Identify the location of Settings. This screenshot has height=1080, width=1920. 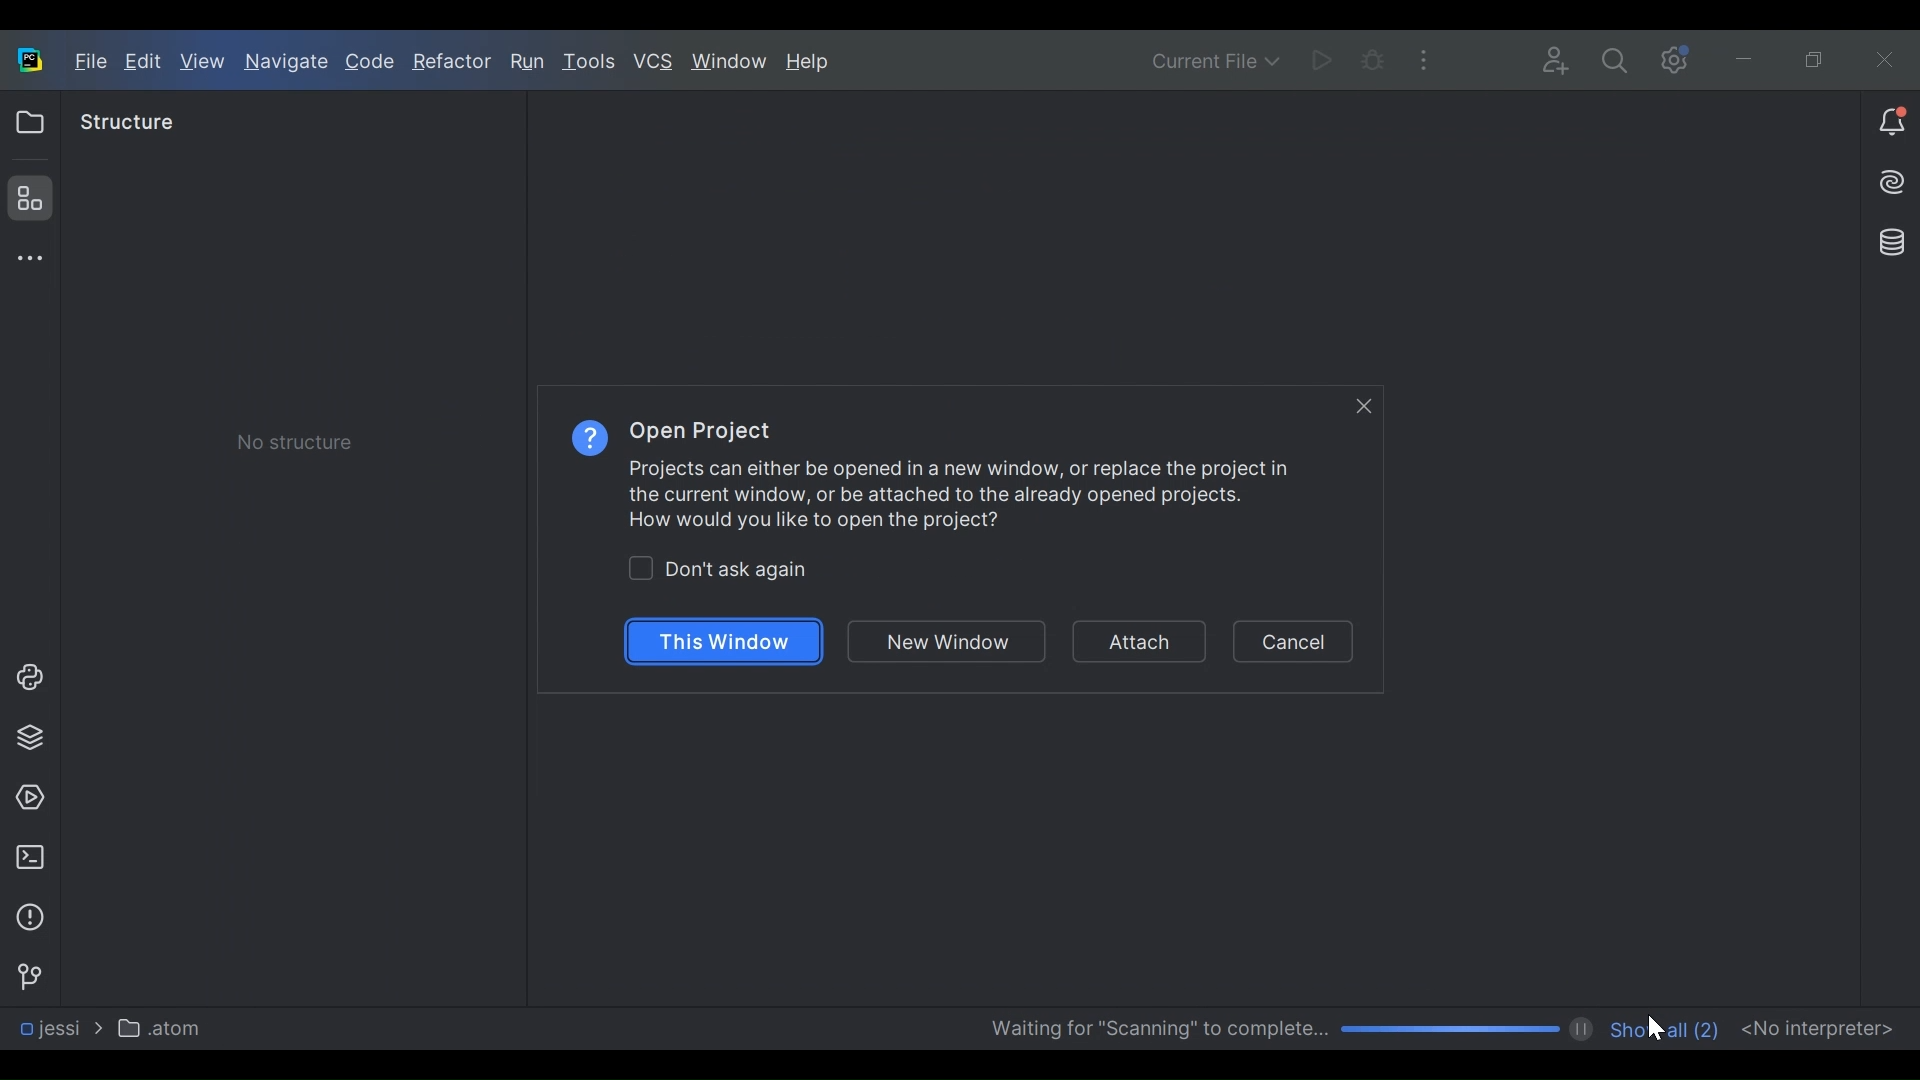
(1675, 62).